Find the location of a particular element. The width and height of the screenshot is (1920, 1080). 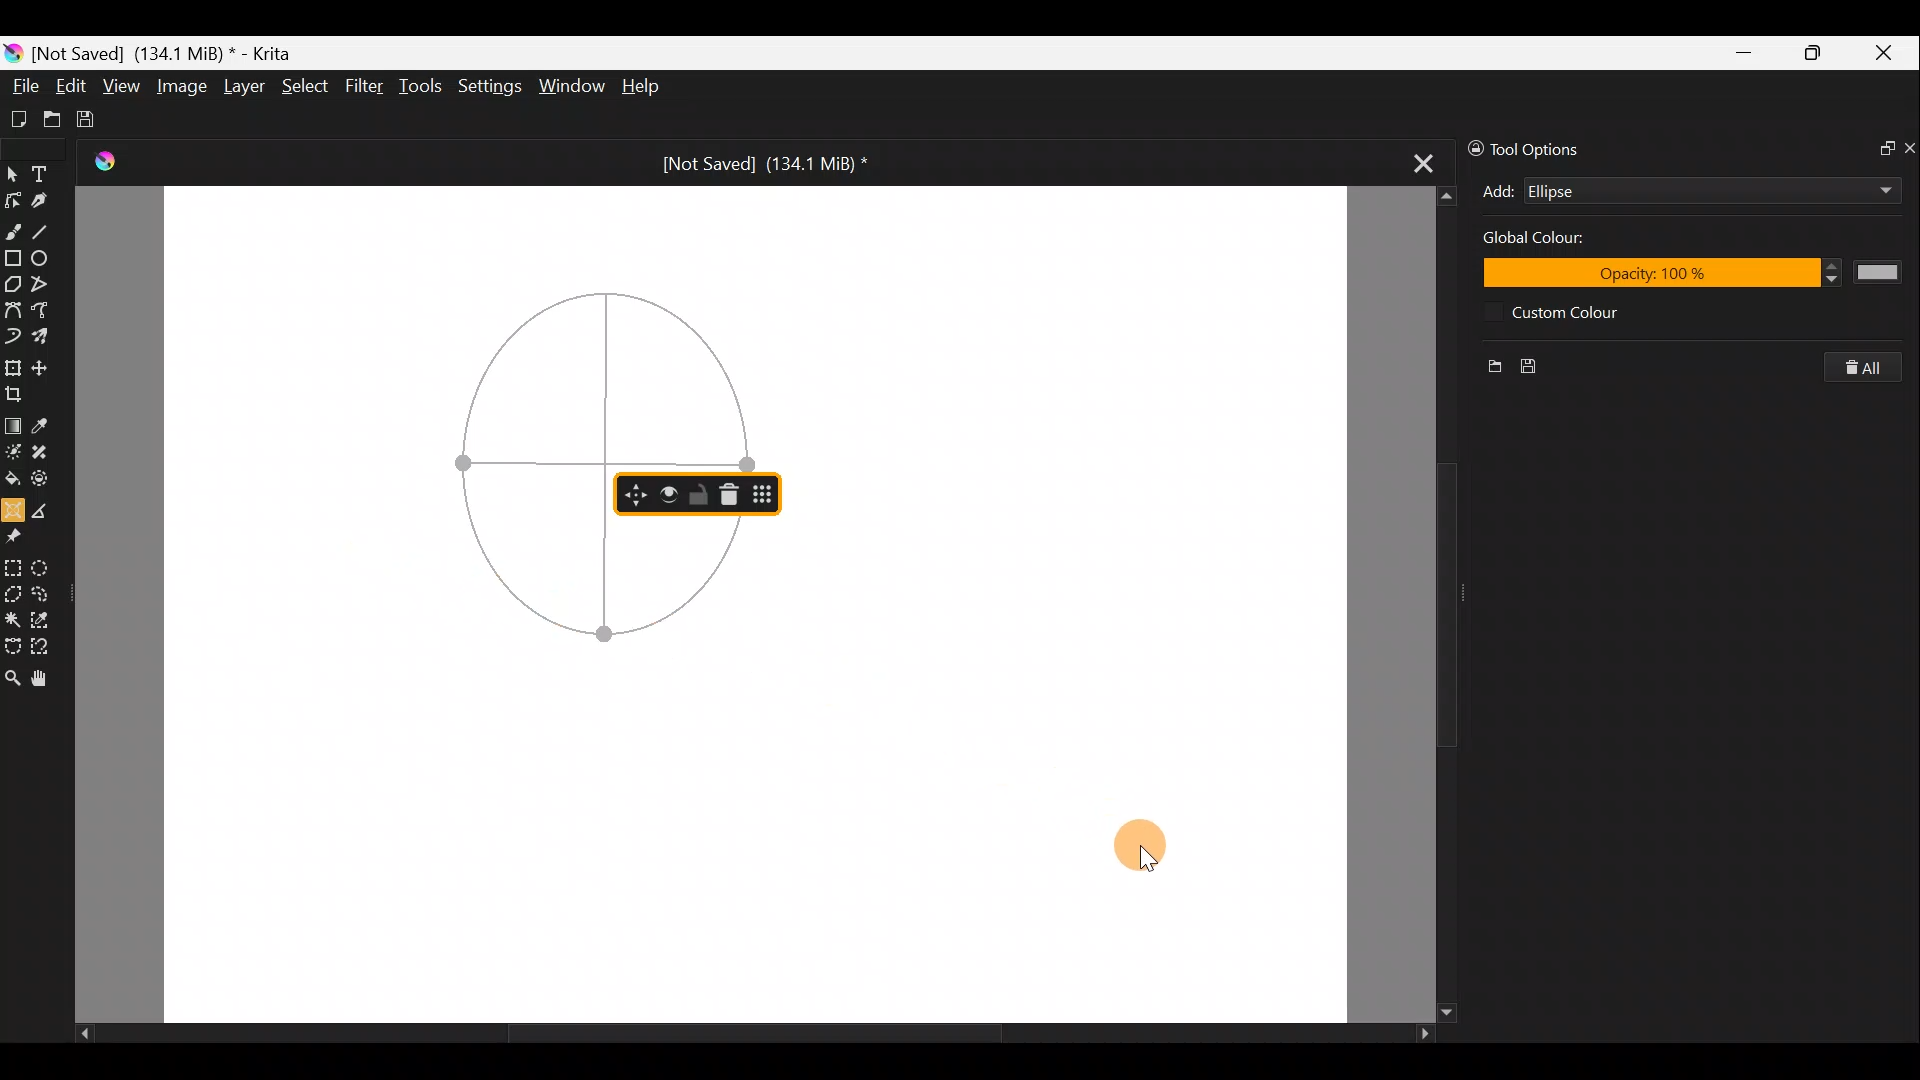

Polyline is located at coordinates (46, 285).